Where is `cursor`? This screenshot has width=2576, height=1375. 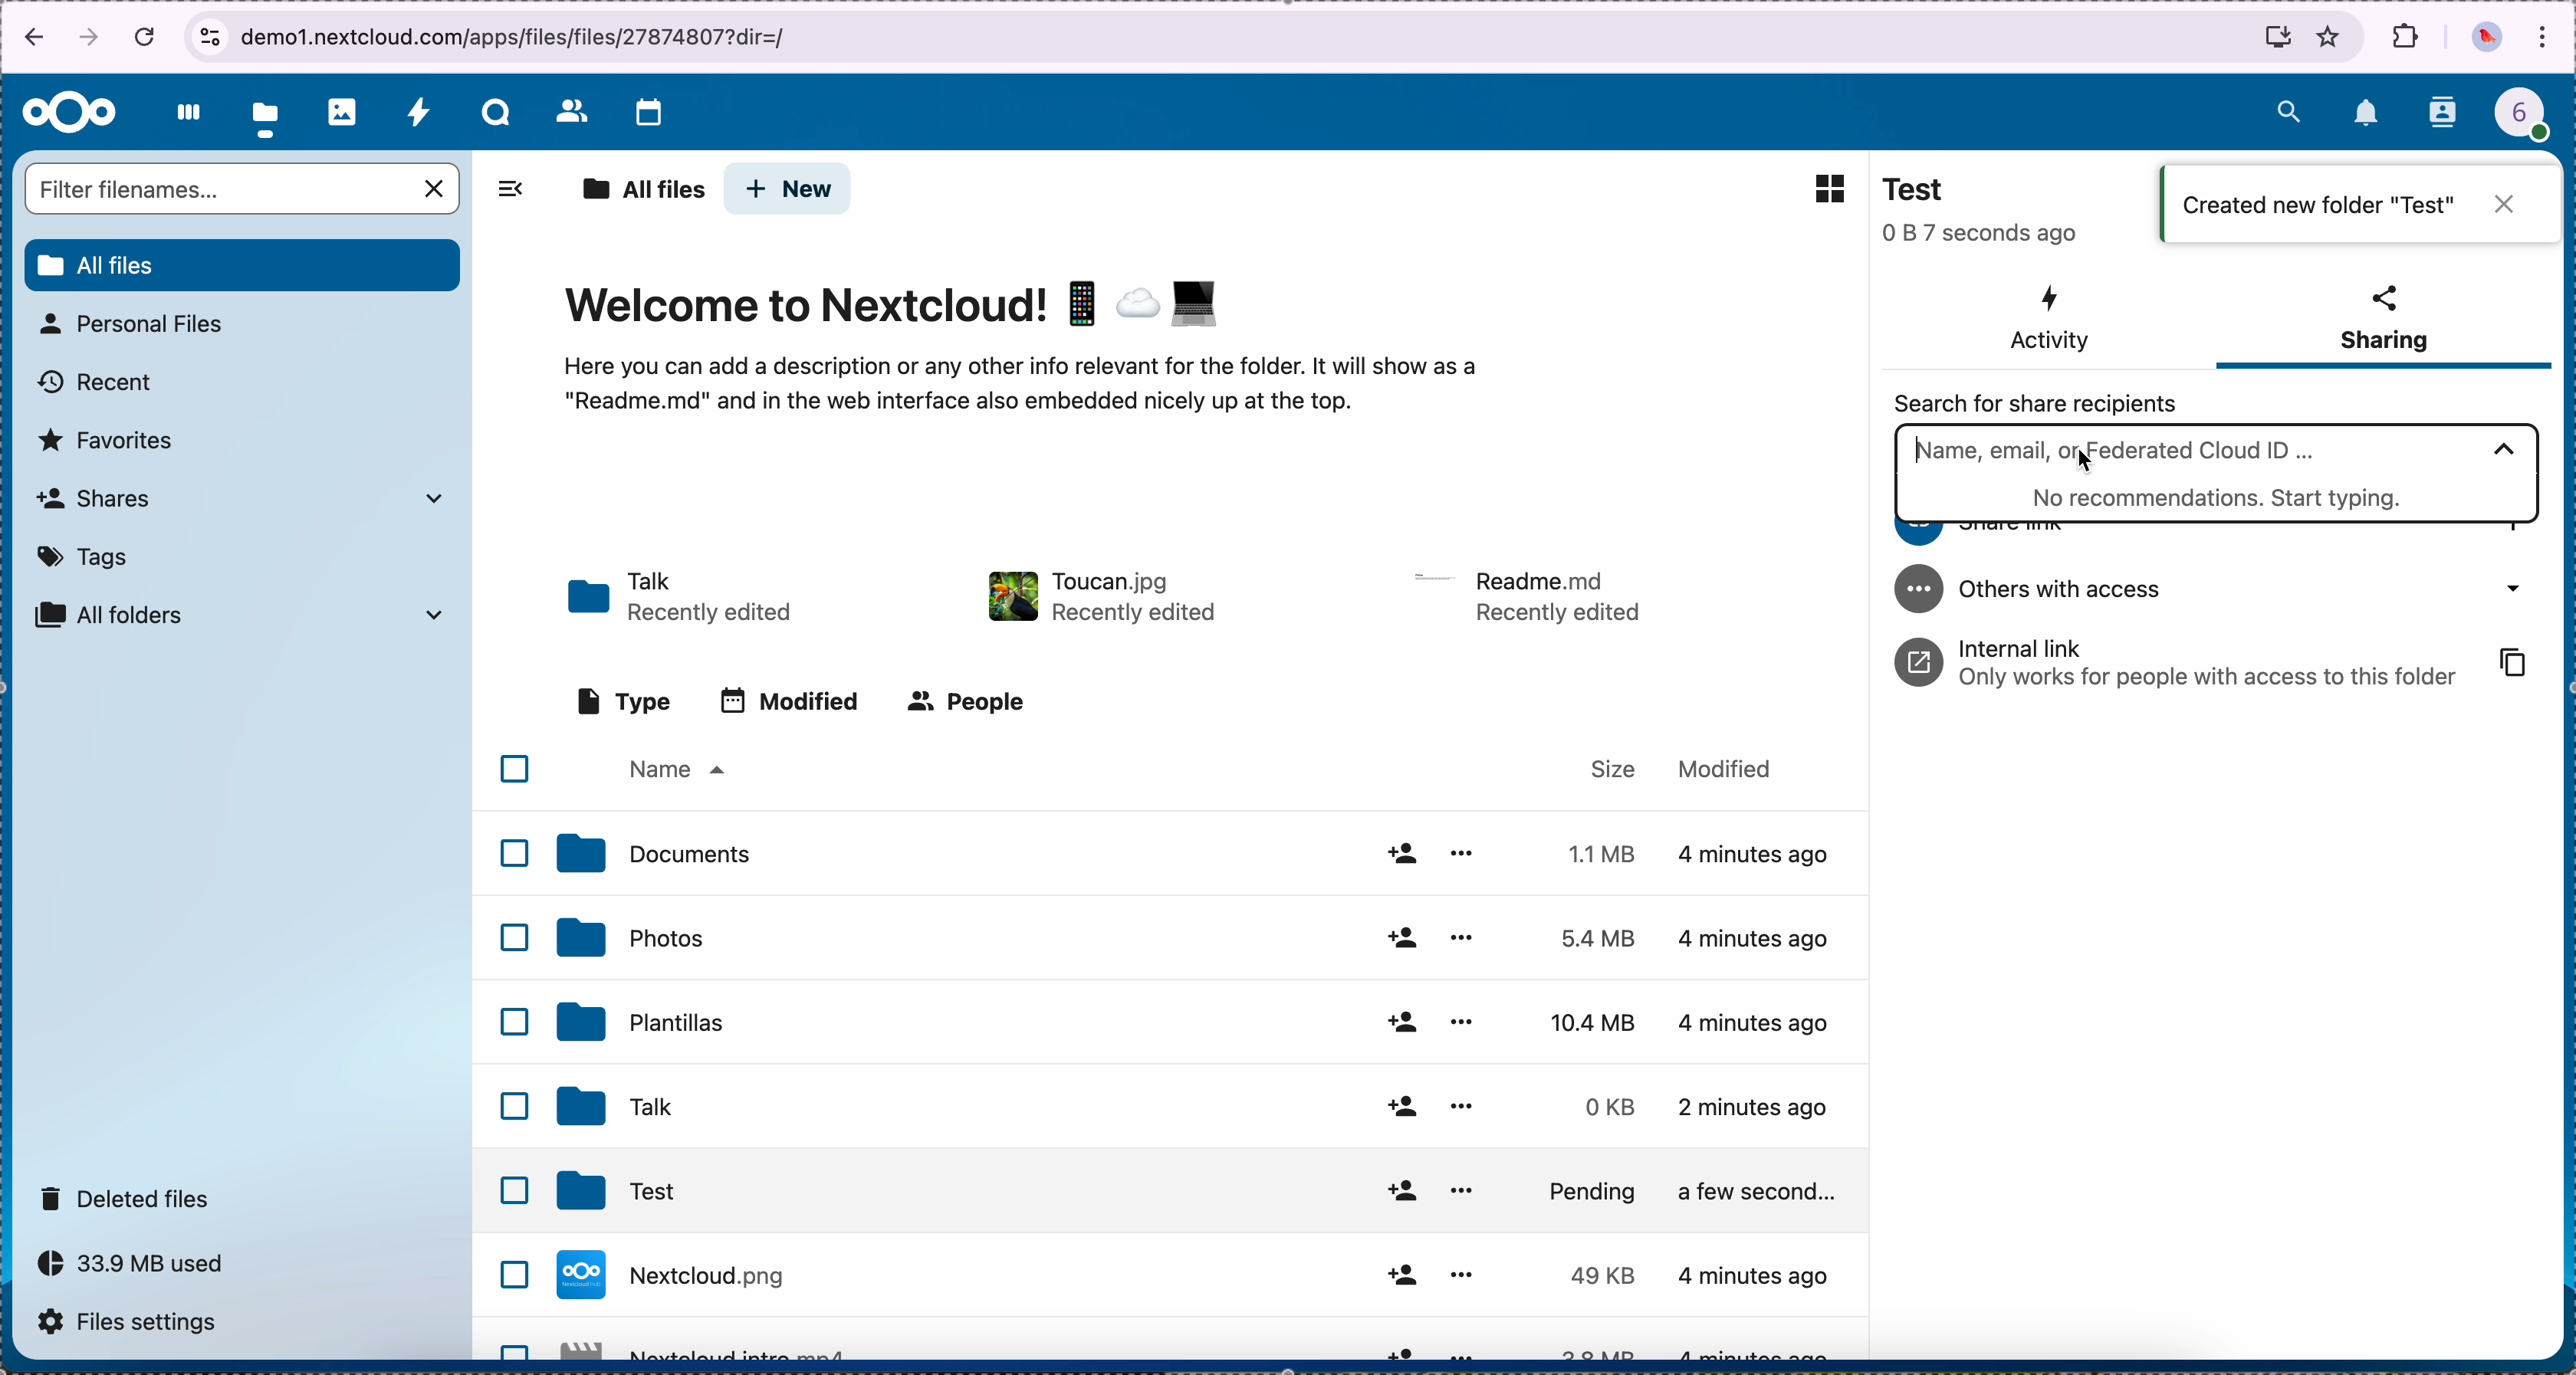 cursor is located at coordinates (2086, 461).